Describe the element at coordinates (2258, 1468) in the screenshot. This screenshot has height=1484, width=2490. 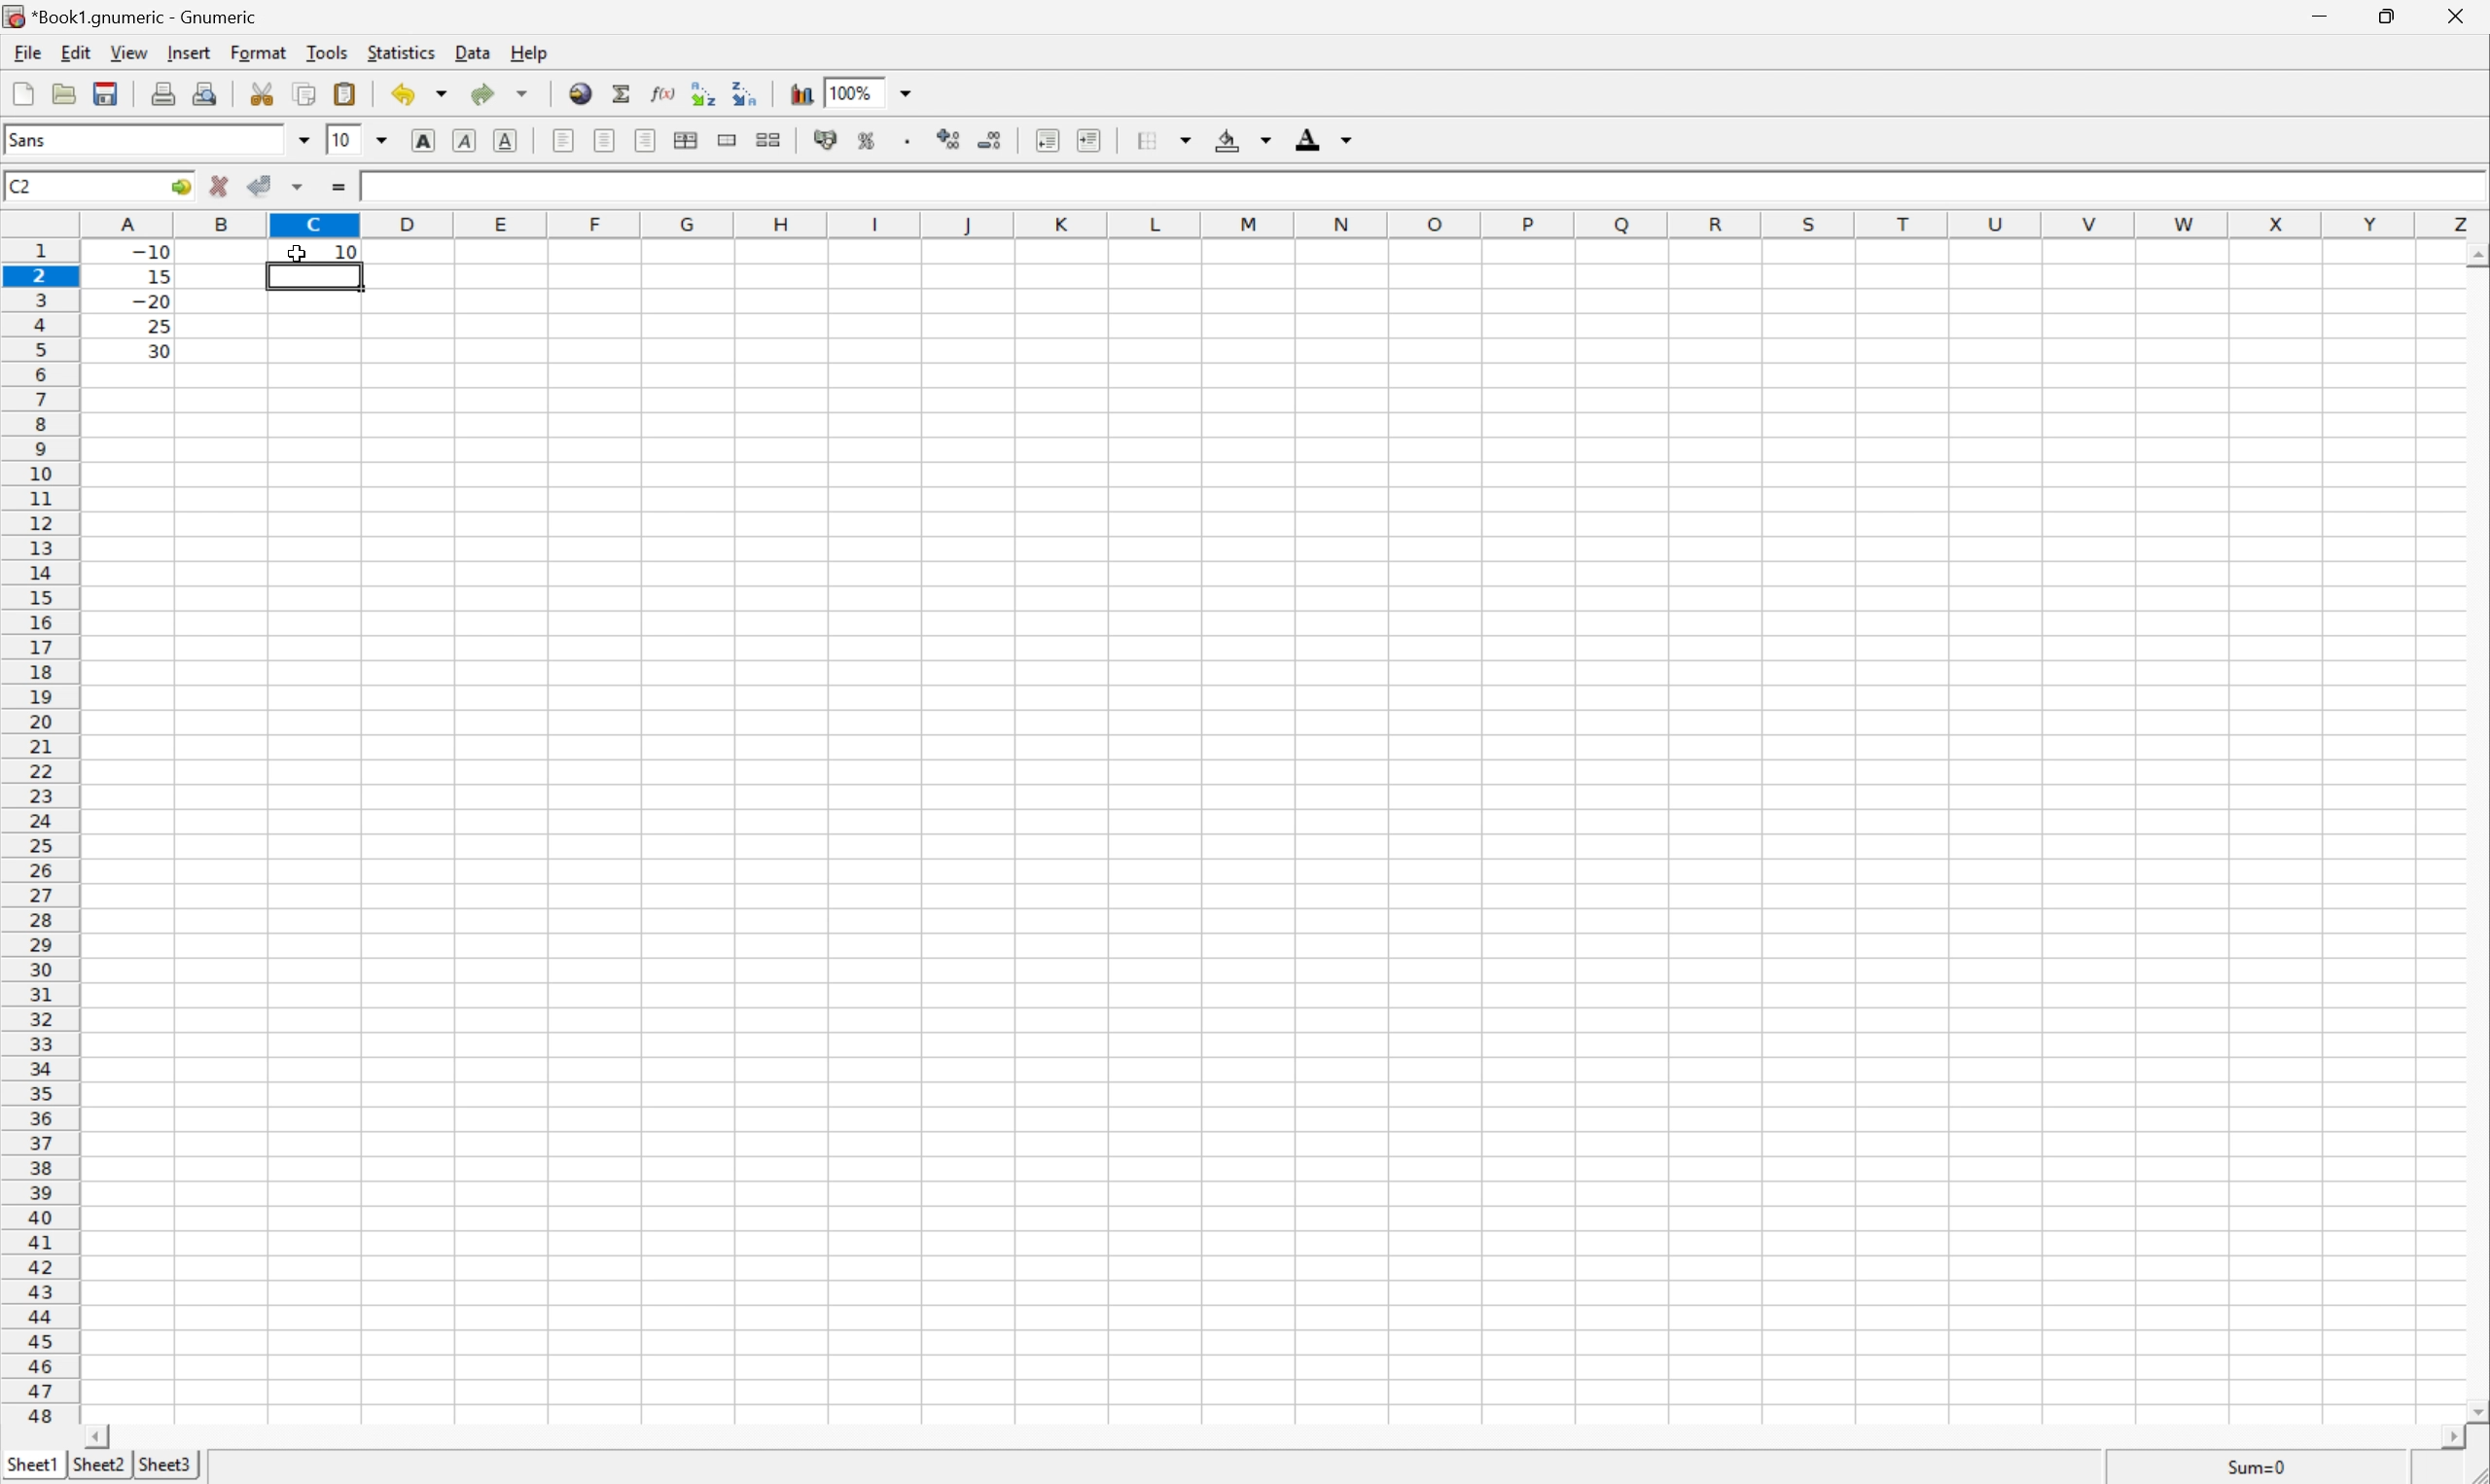
I see `Sum =-10` at that location.